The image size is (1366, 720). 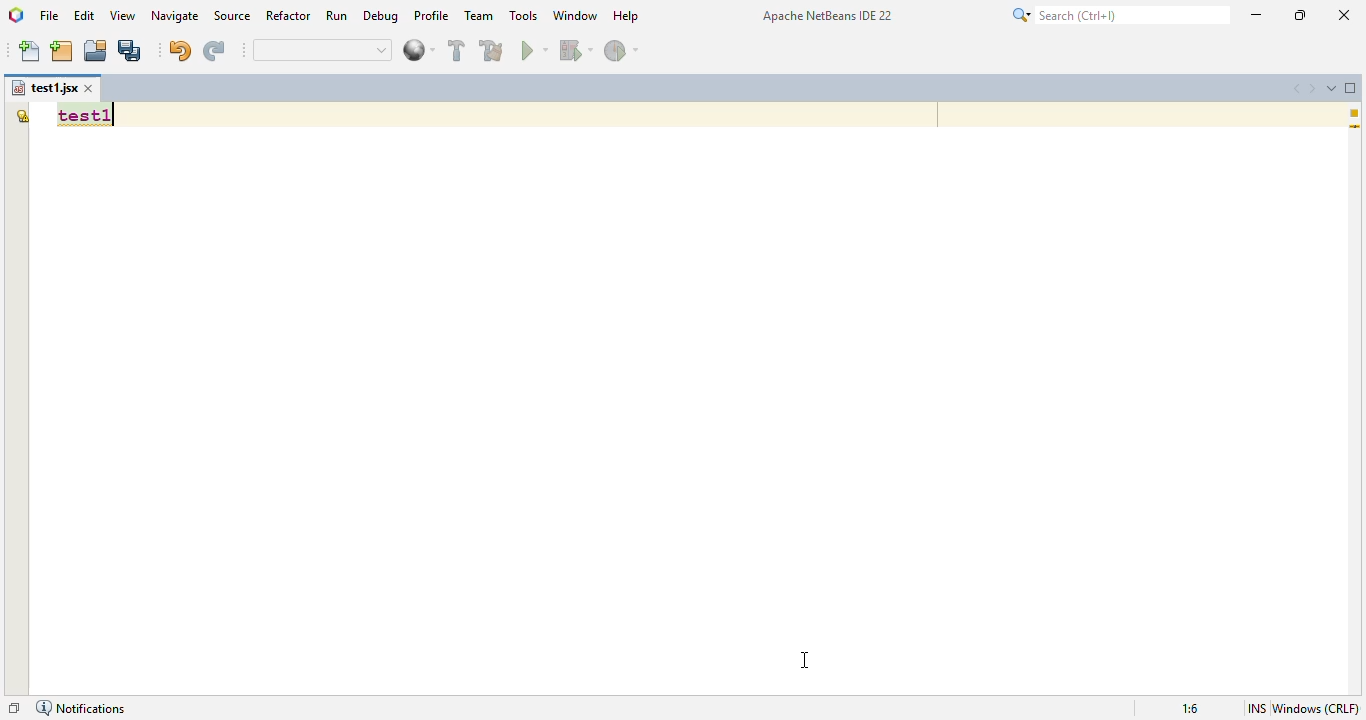 I want to click on profile, so click(x=432, y=15).